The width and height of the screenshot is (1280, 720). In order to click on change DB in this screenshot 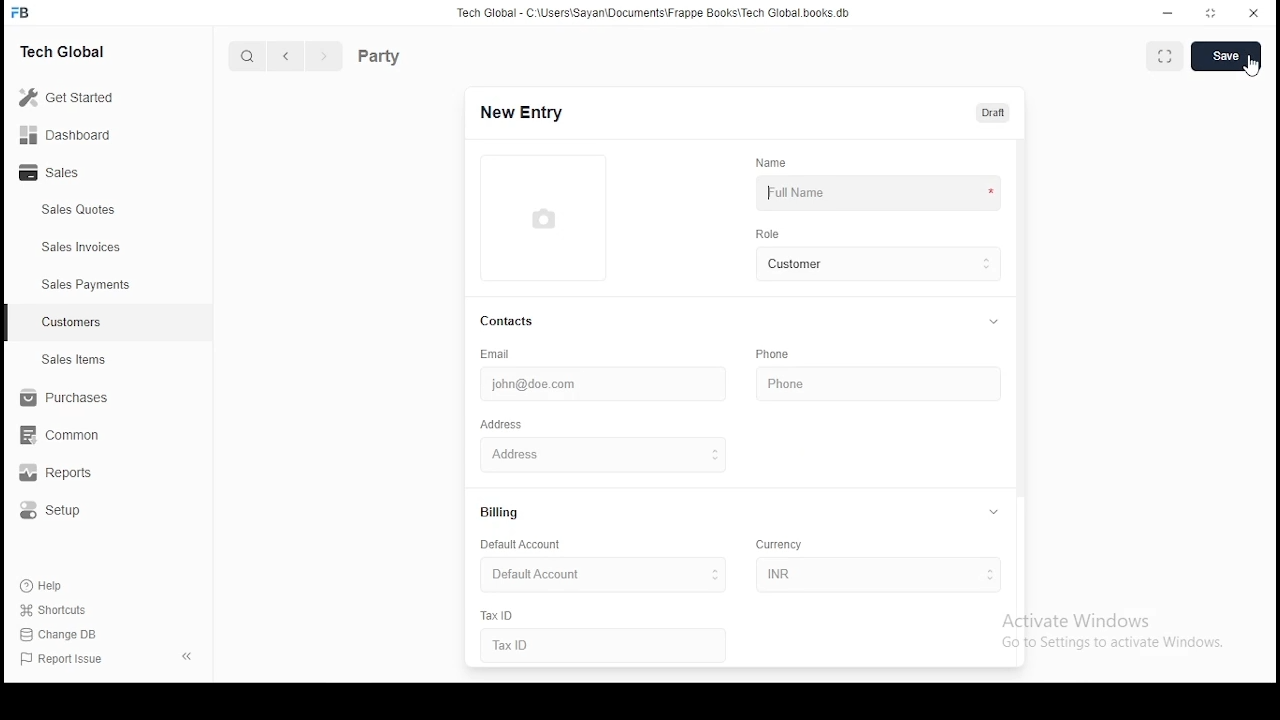, I will do `click(61, 633)`.